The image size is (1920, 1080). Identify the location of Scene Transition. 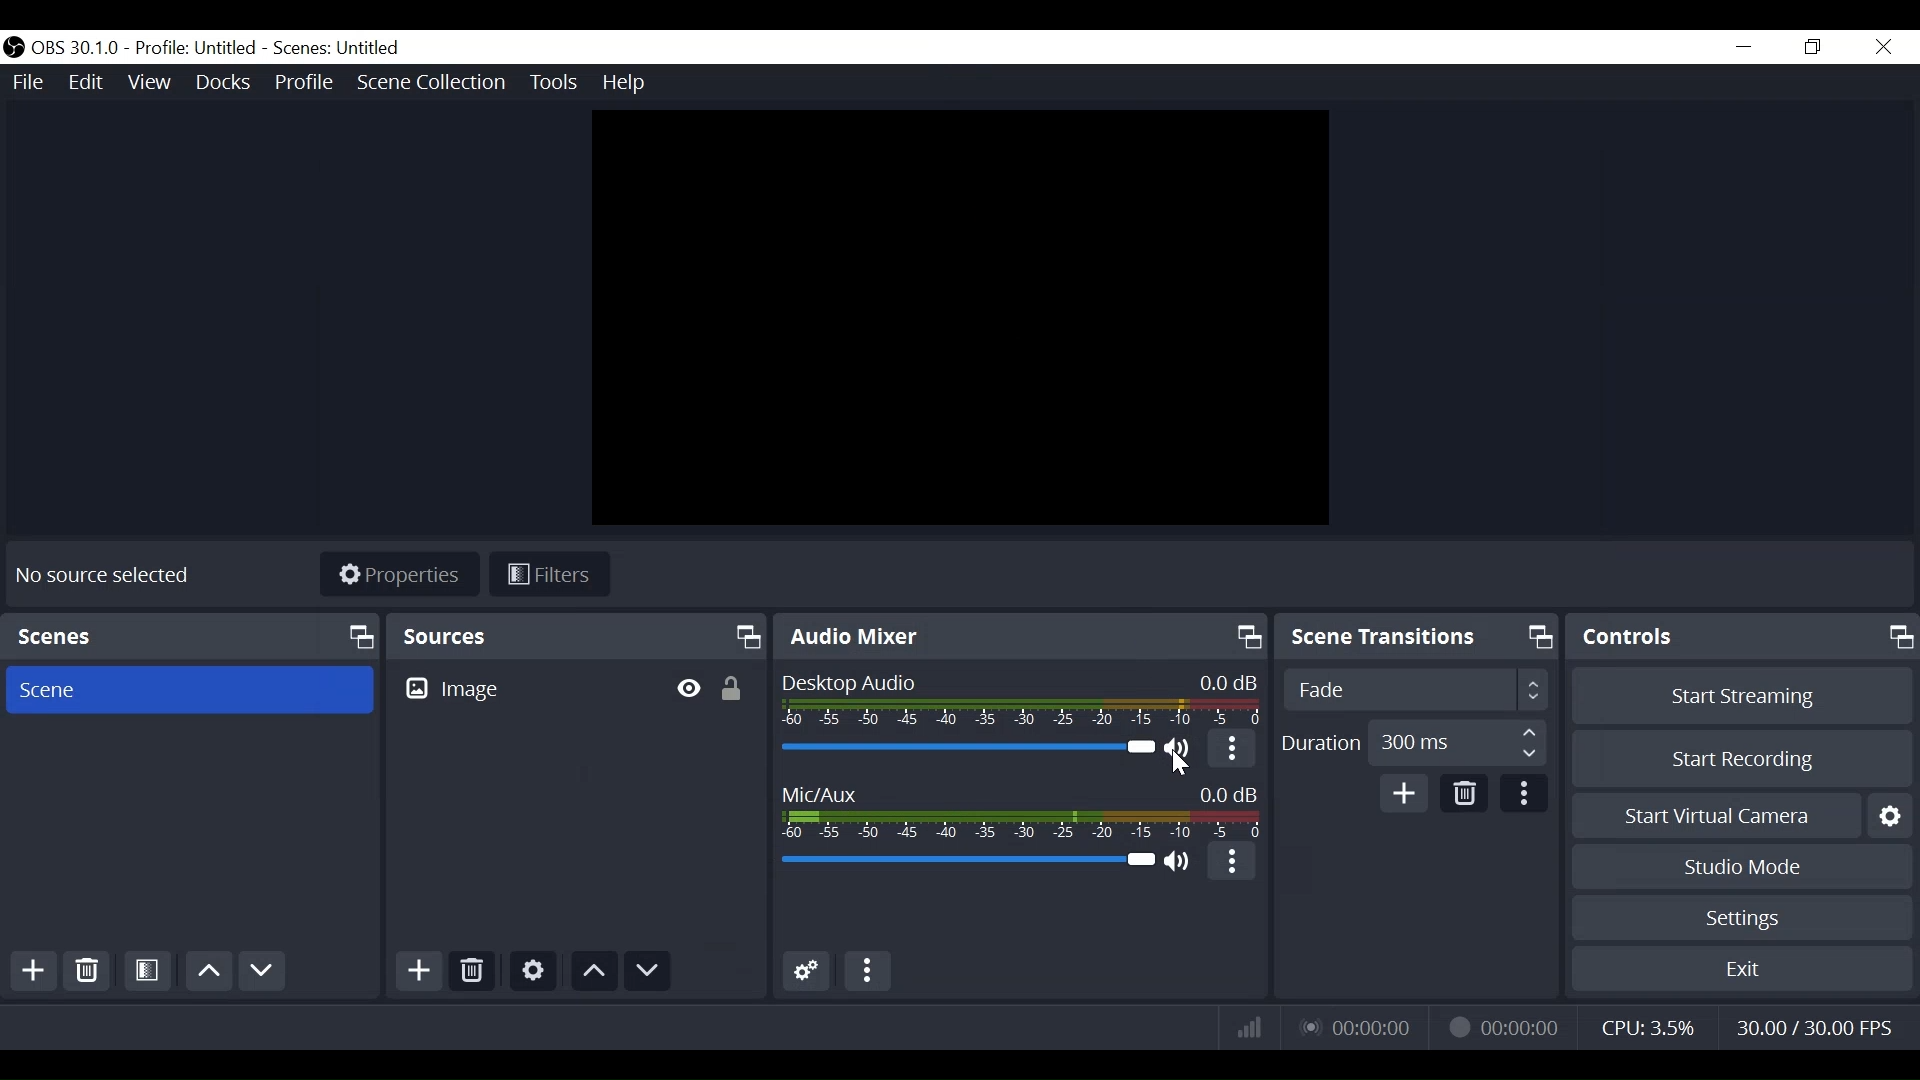
(1418, 637).